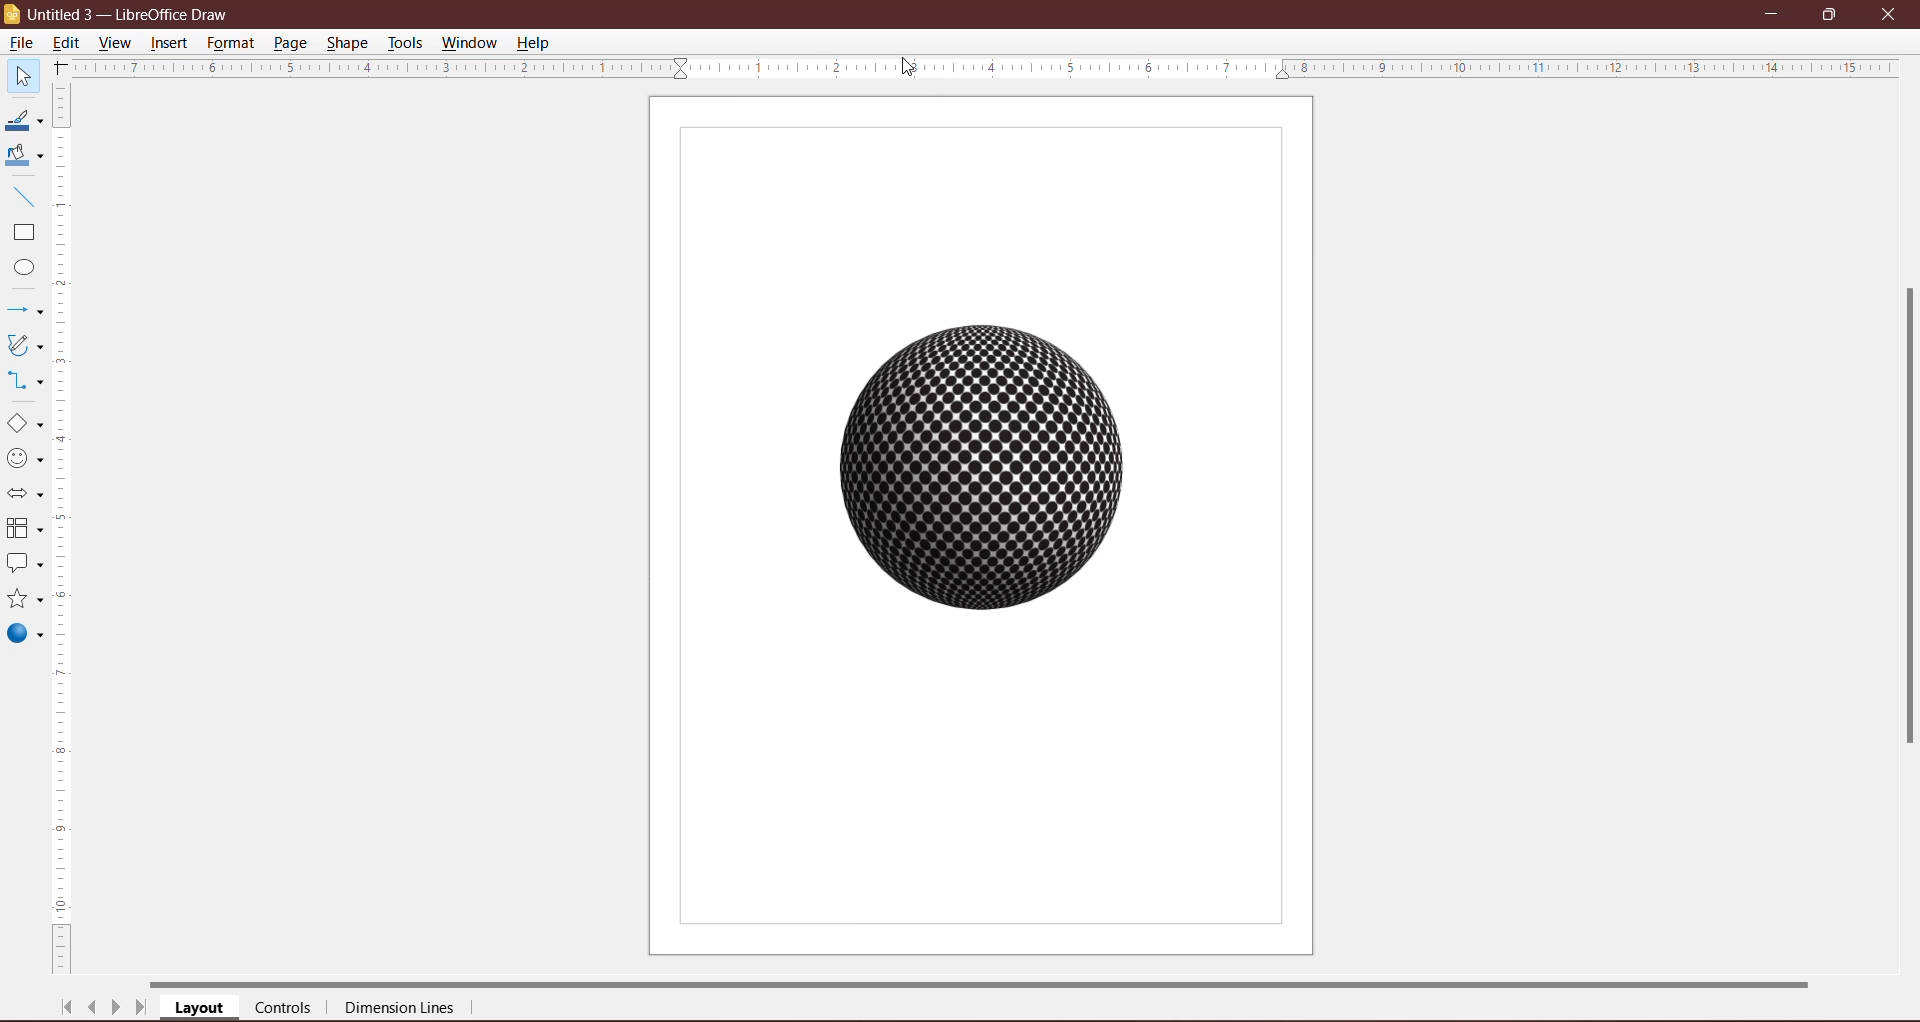 Image resolution: width=1920 pixels, height=1022 pixels. What do you see at coordinates (1773, 12) in the screenshot?
I see `Minimize` at bounding box center [1773, 12].